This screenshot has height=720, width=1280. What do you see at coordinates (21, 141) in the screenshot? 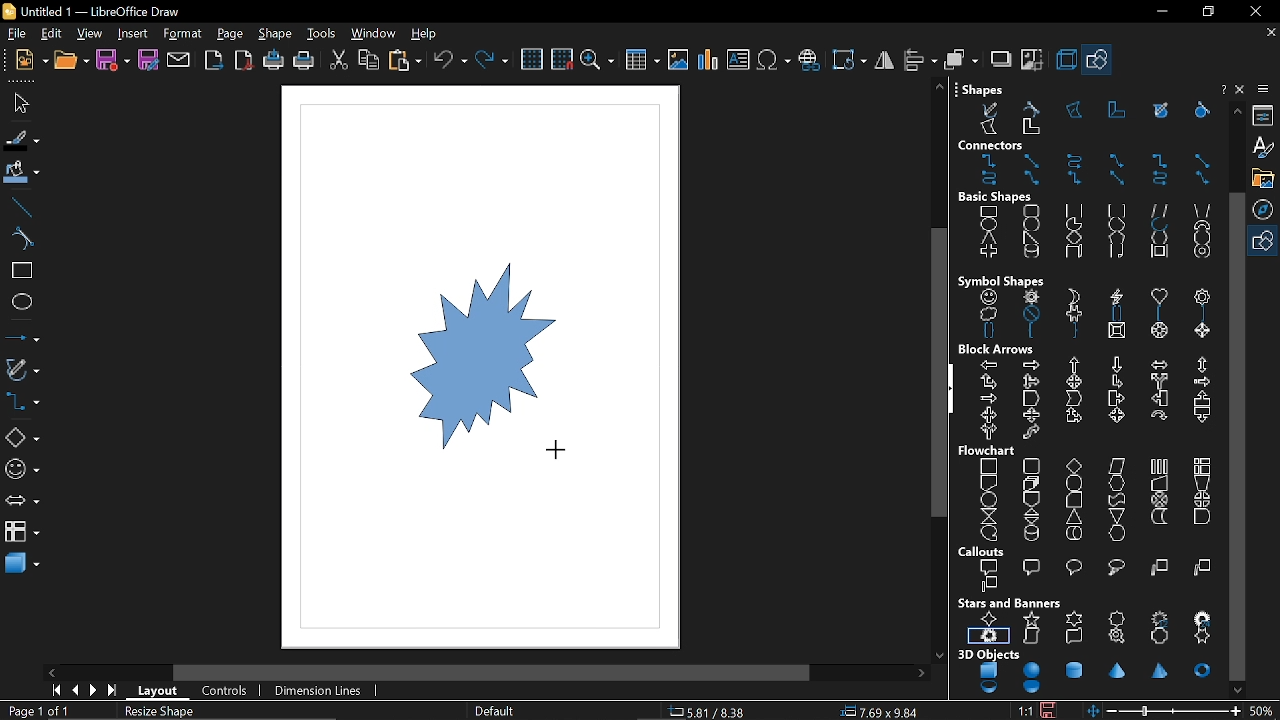
I see `fill line` at bounding box center [21, 141].